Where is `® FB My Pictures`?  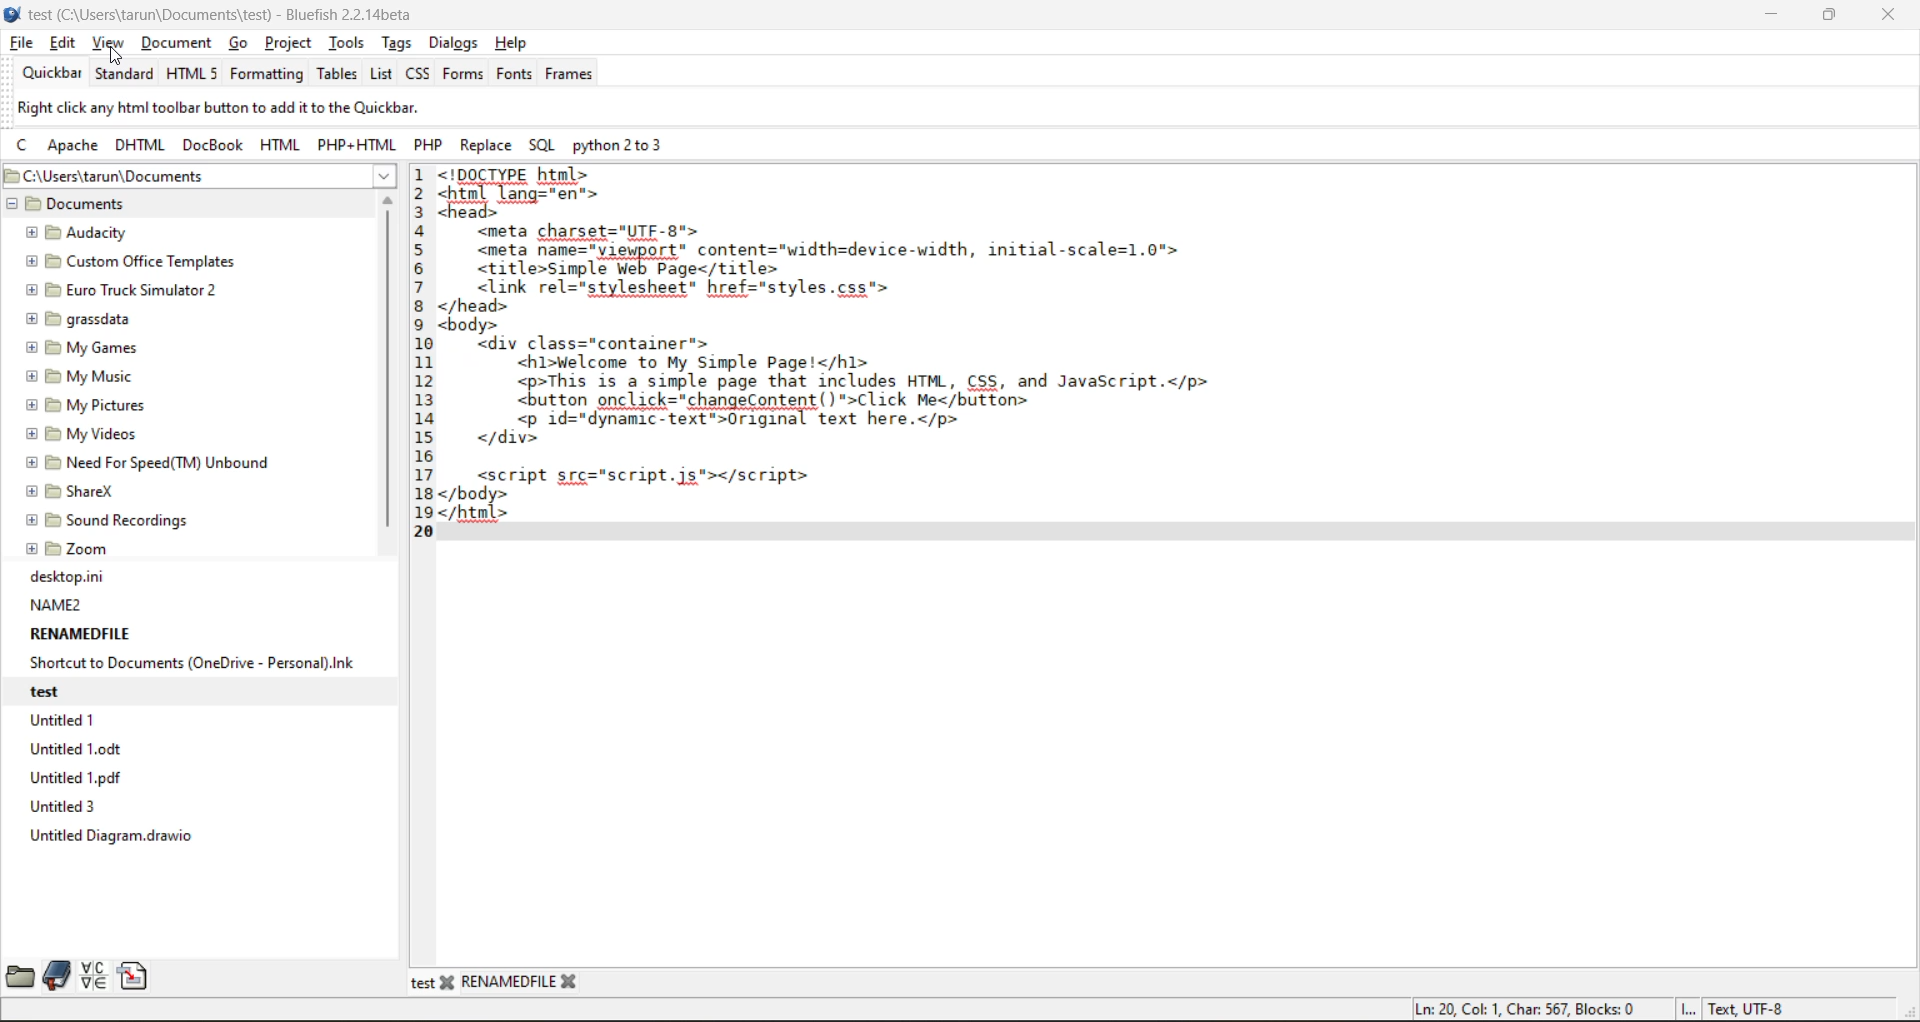 ® FB My Pictures is located at coordinates (84, 405).